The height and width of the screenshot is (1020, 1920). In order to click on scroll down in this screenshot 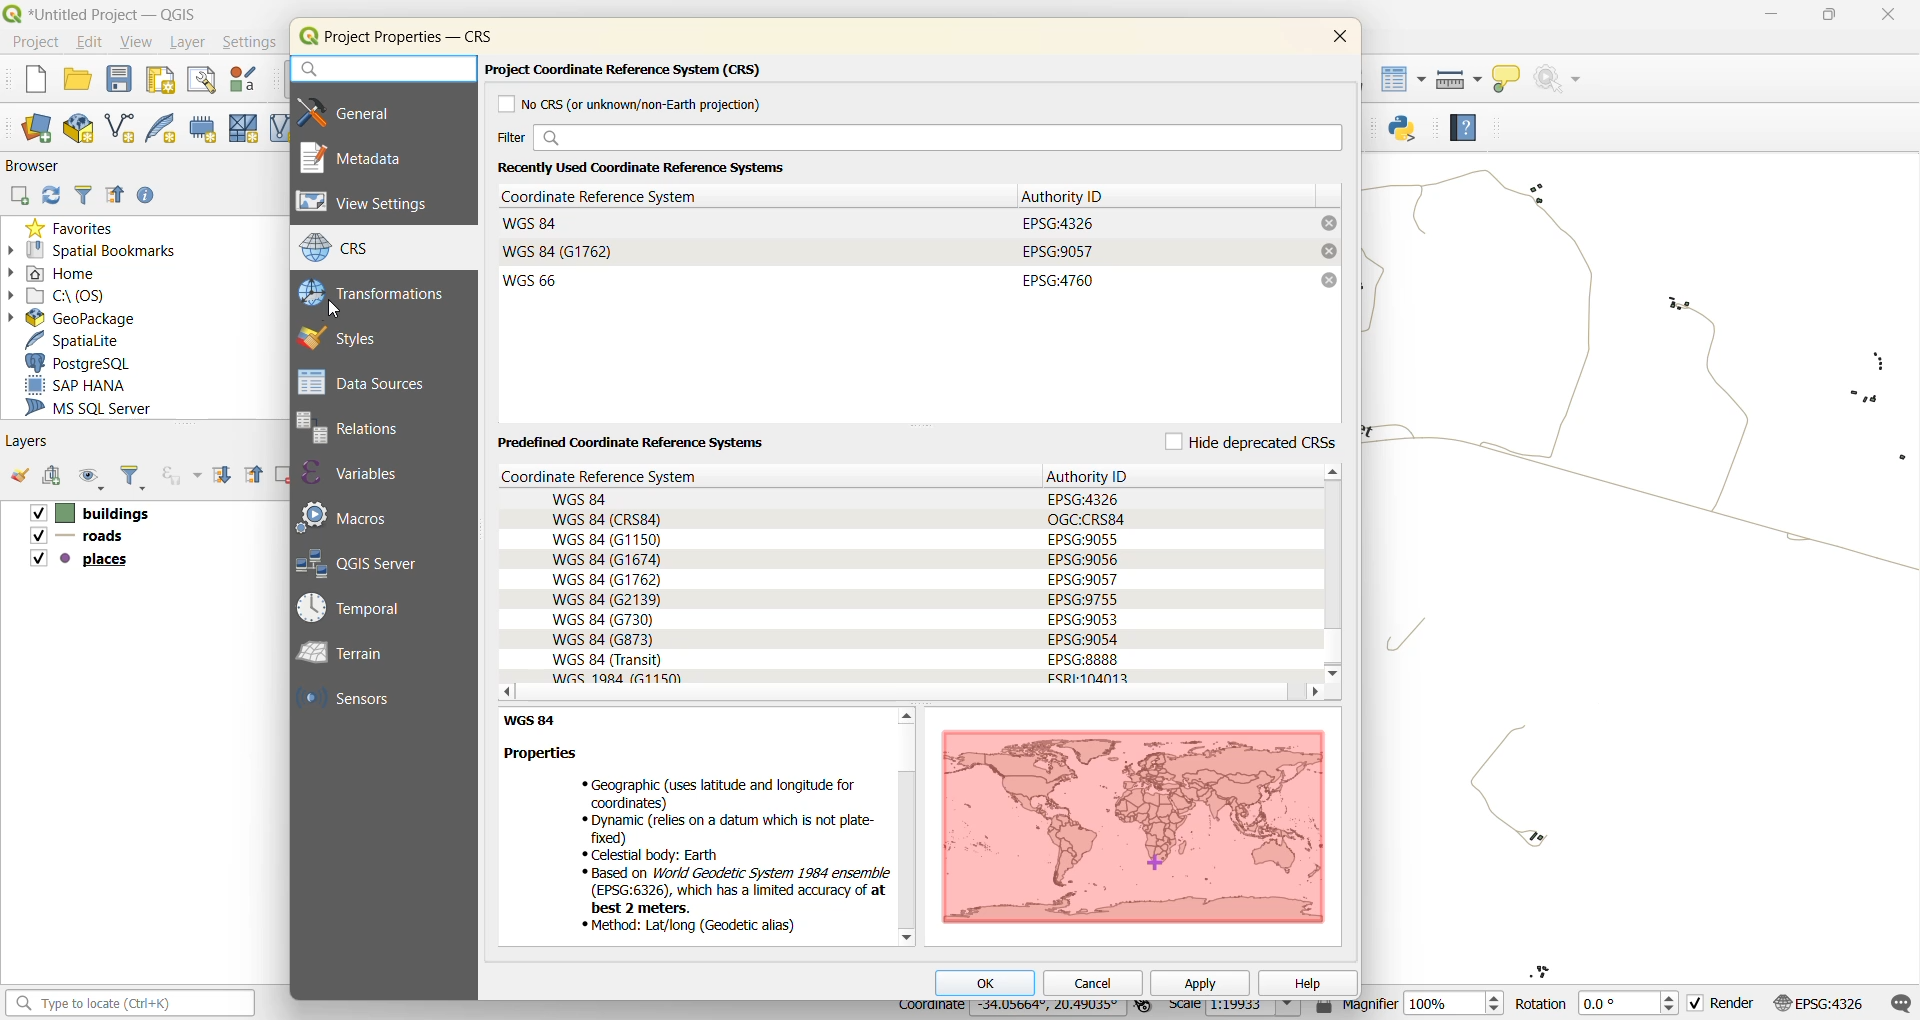, I will do `click(1331, 675)`.